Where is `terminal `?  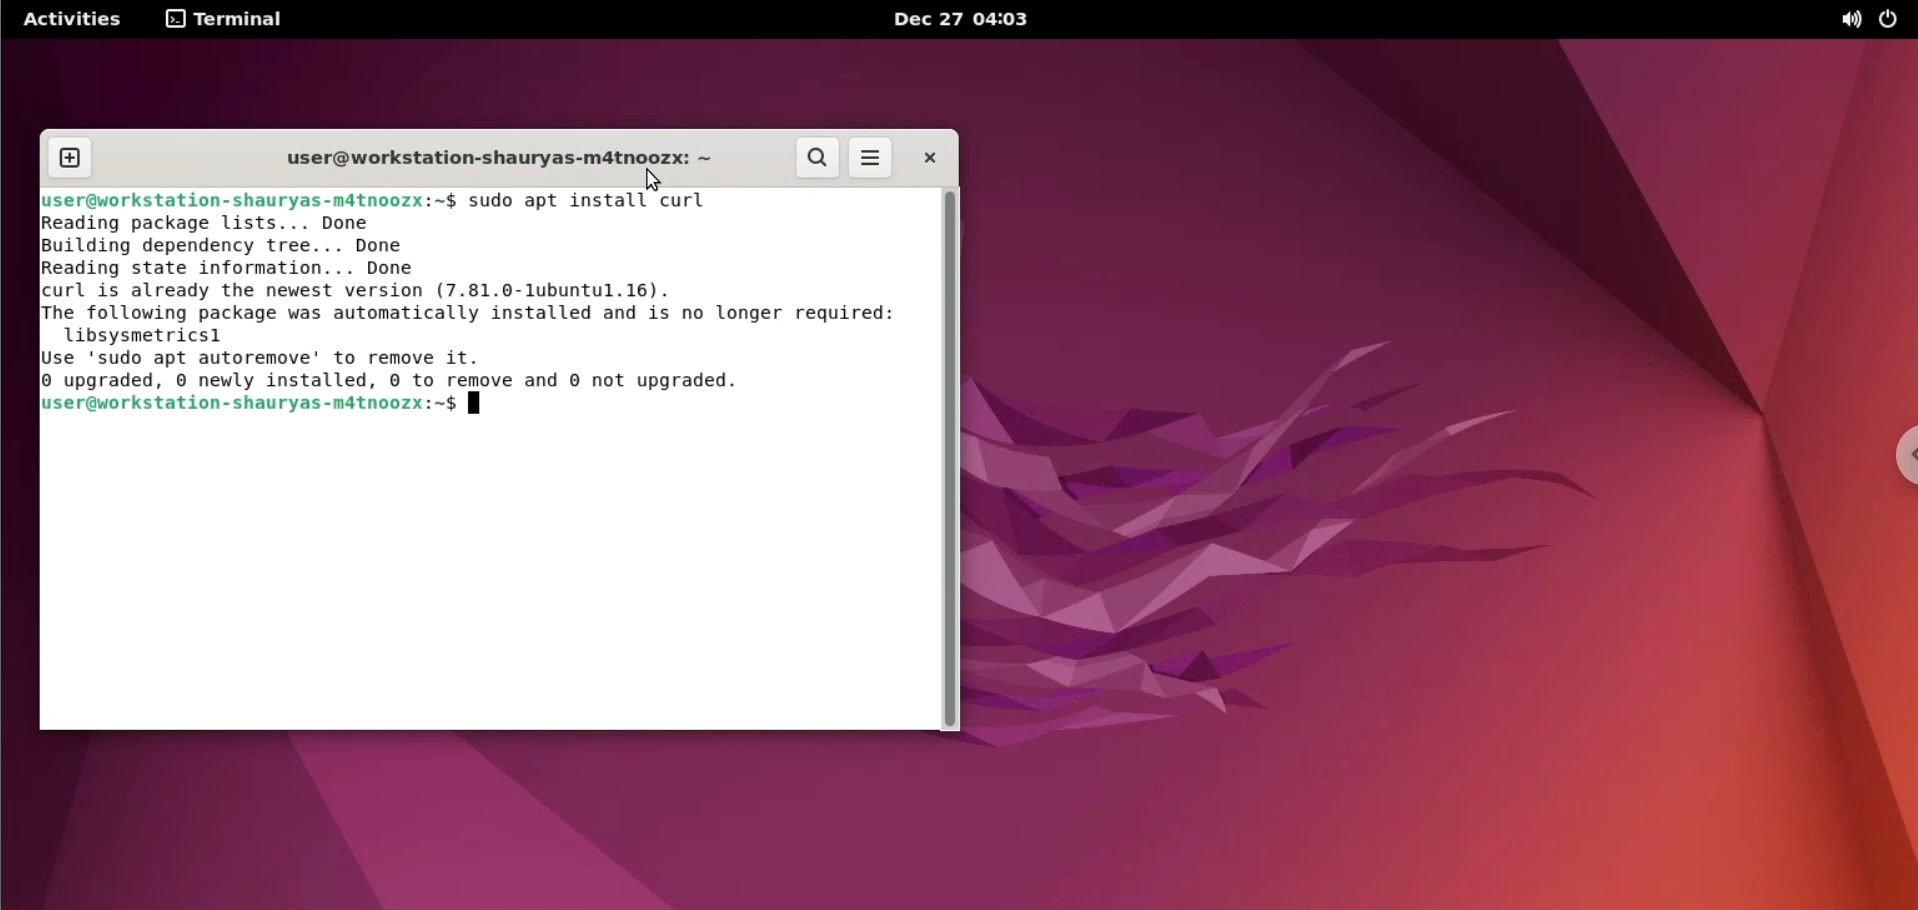 terminal  is located at coordinates (228, 21).